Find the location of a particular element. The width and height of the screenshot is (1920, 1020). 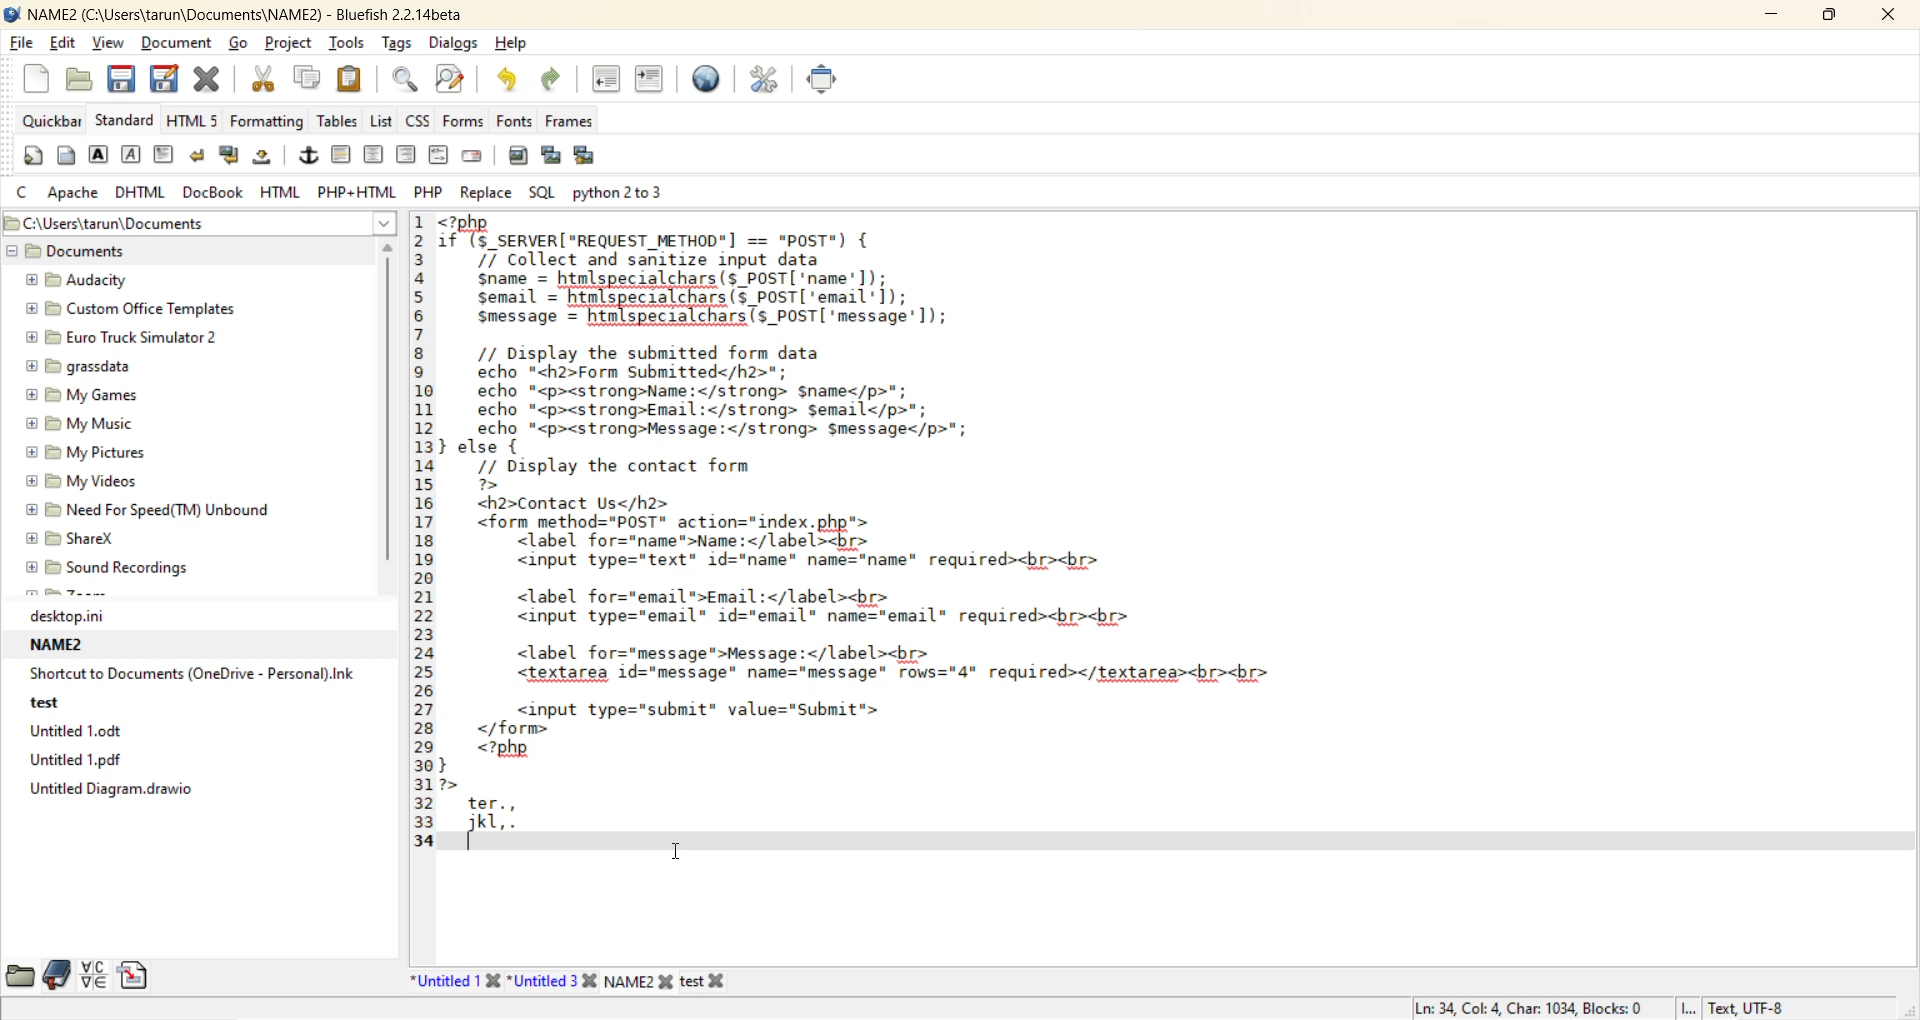

dialogs is located at coordinates (454, 43).